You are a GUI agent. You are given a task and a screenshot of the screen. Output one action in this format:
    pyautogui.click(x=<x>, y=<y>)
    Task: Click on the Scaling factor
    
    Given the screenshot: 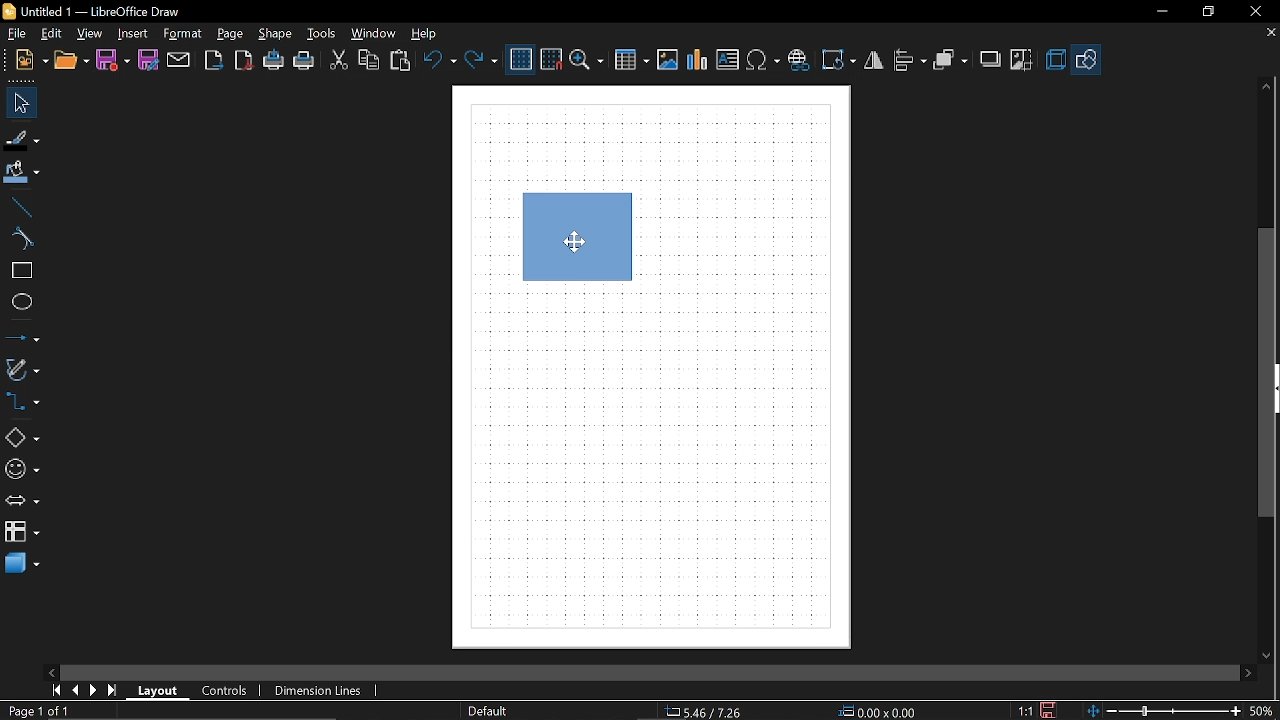 What is the action you would take?
    pyautogui.click(x=1023, y=711)
    